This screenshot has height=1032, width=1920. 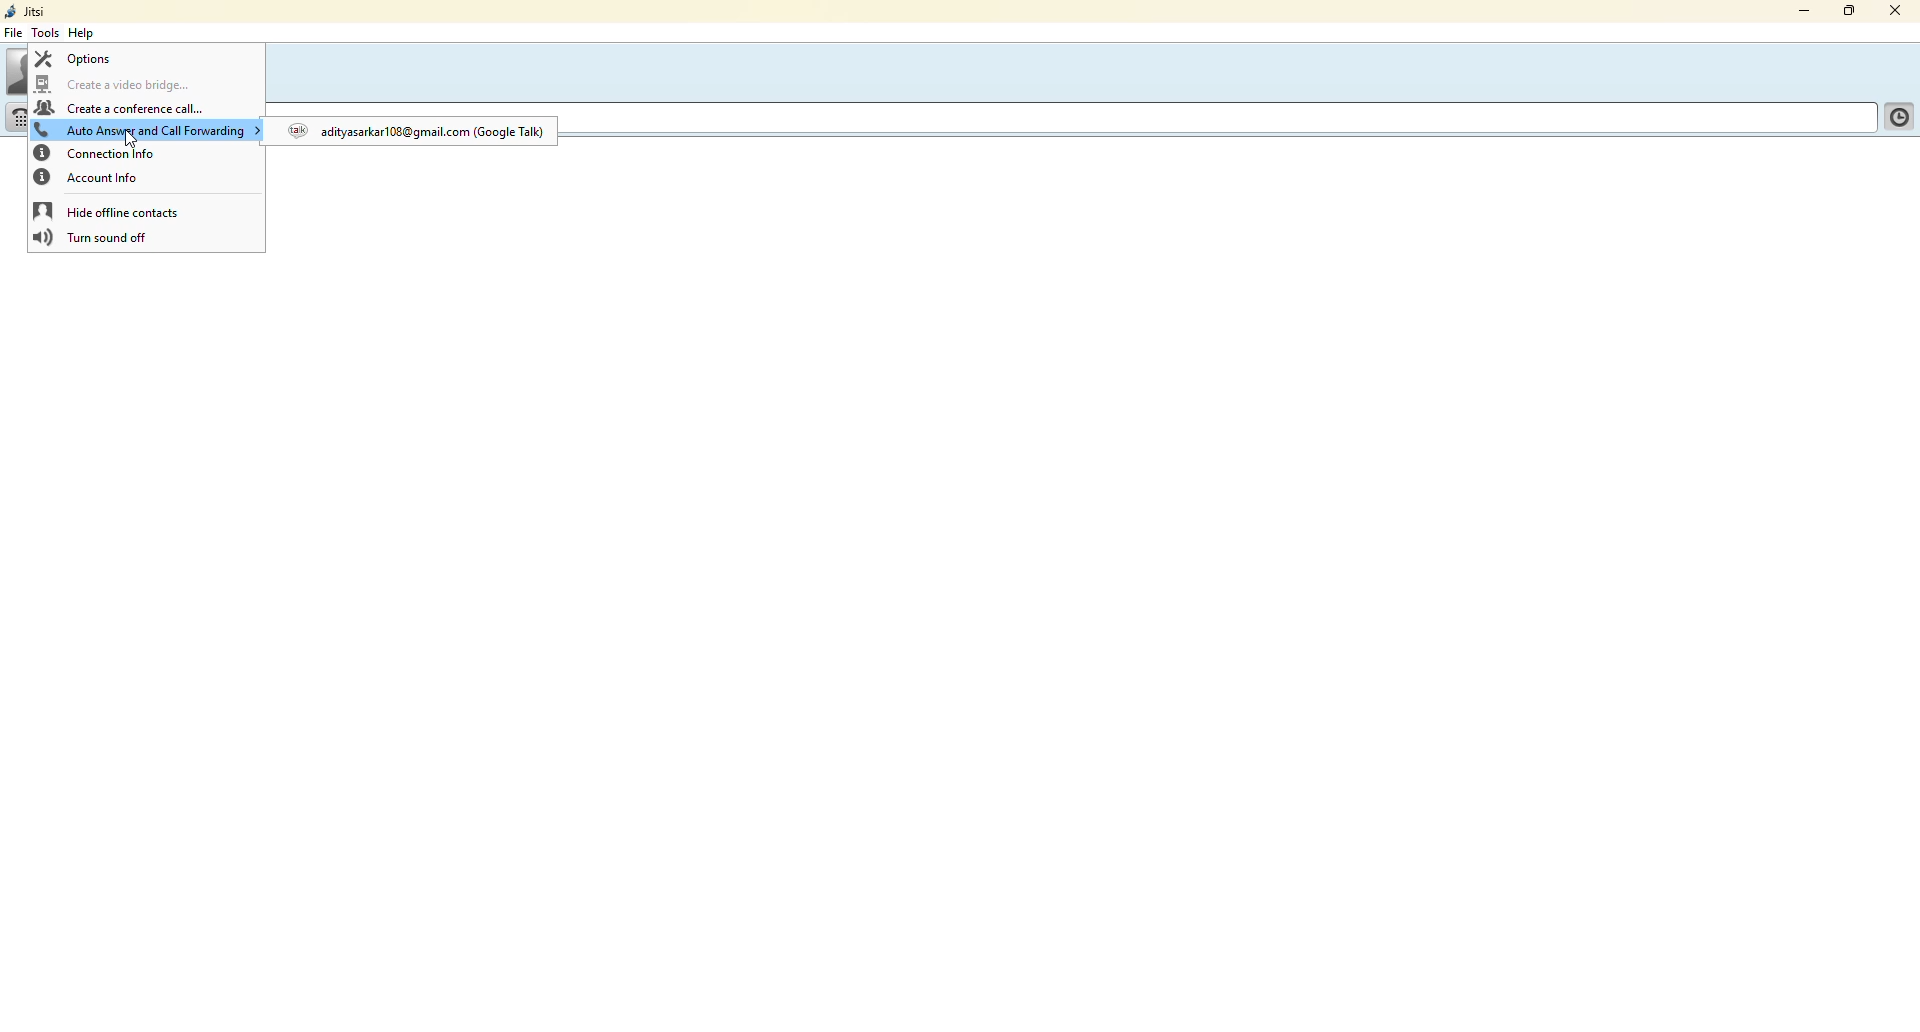 What do you see at coordinates (100, 153) in the screenshot?
I see `connection info` at bounding box center [100, 153].